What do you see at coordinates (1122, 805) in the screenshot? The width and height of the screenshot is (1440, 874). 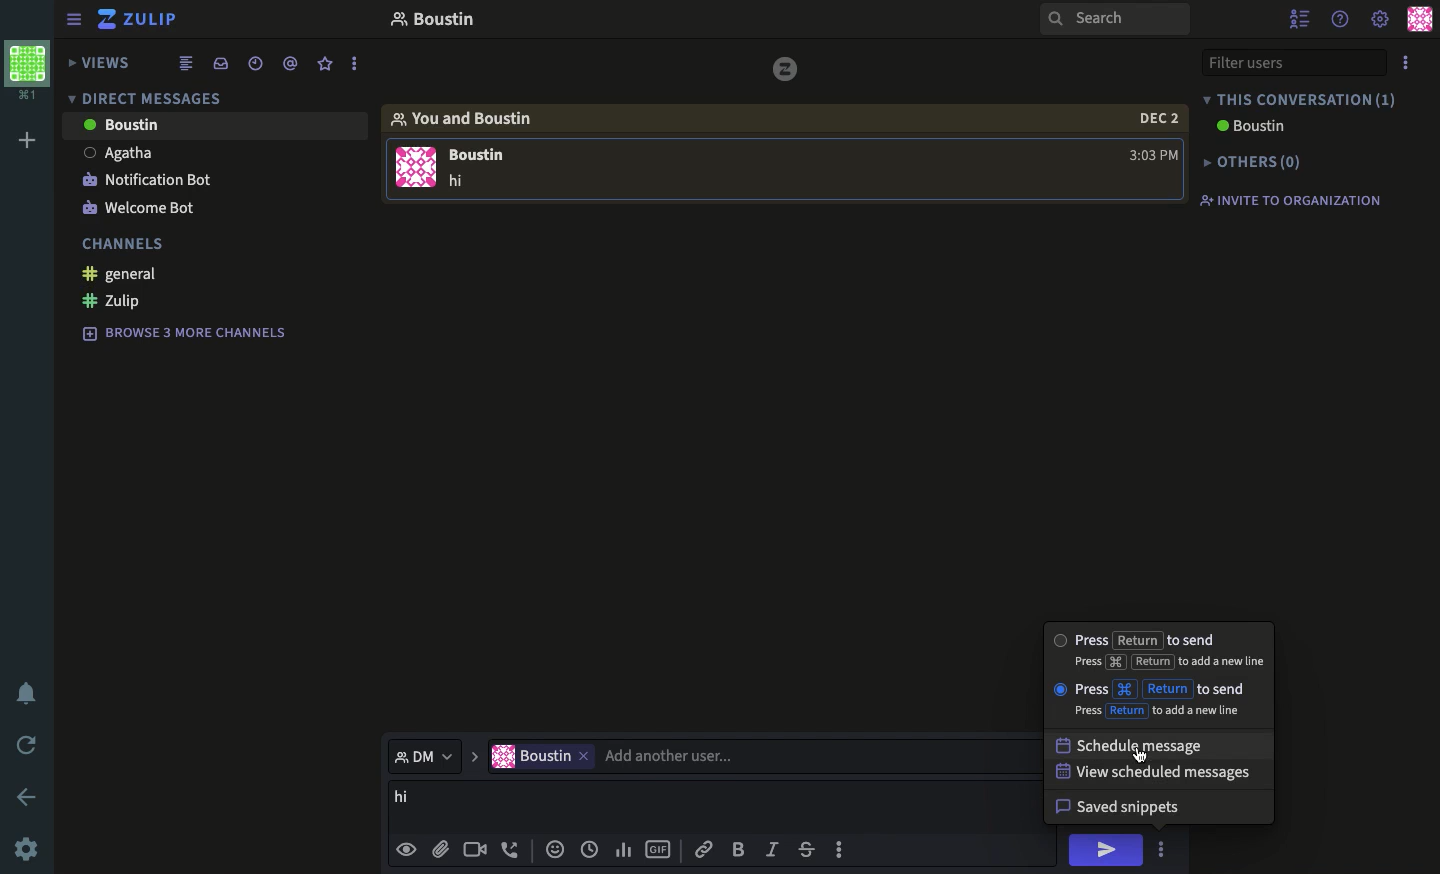 I see `saved snippets` at bounding box center [1122, 805].